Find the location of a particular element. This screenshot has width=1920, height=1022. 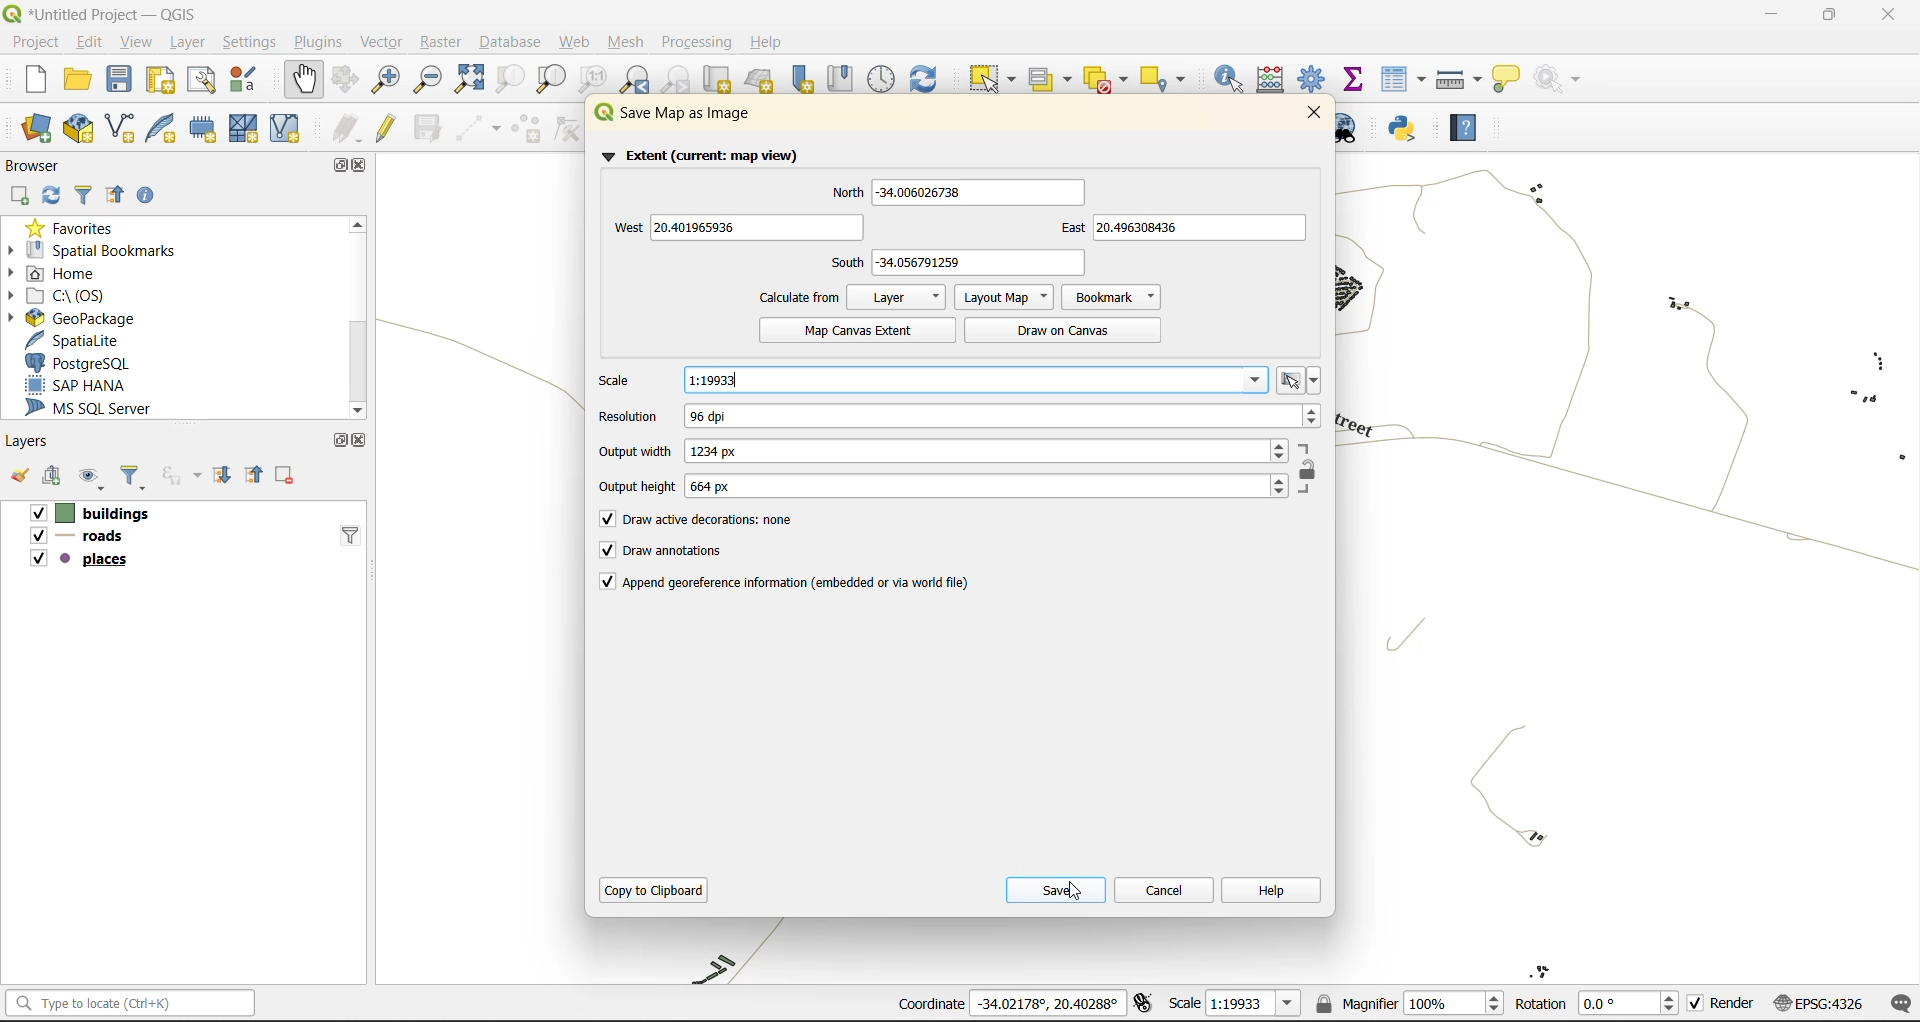

print layout is located at coordinates (157, 78).